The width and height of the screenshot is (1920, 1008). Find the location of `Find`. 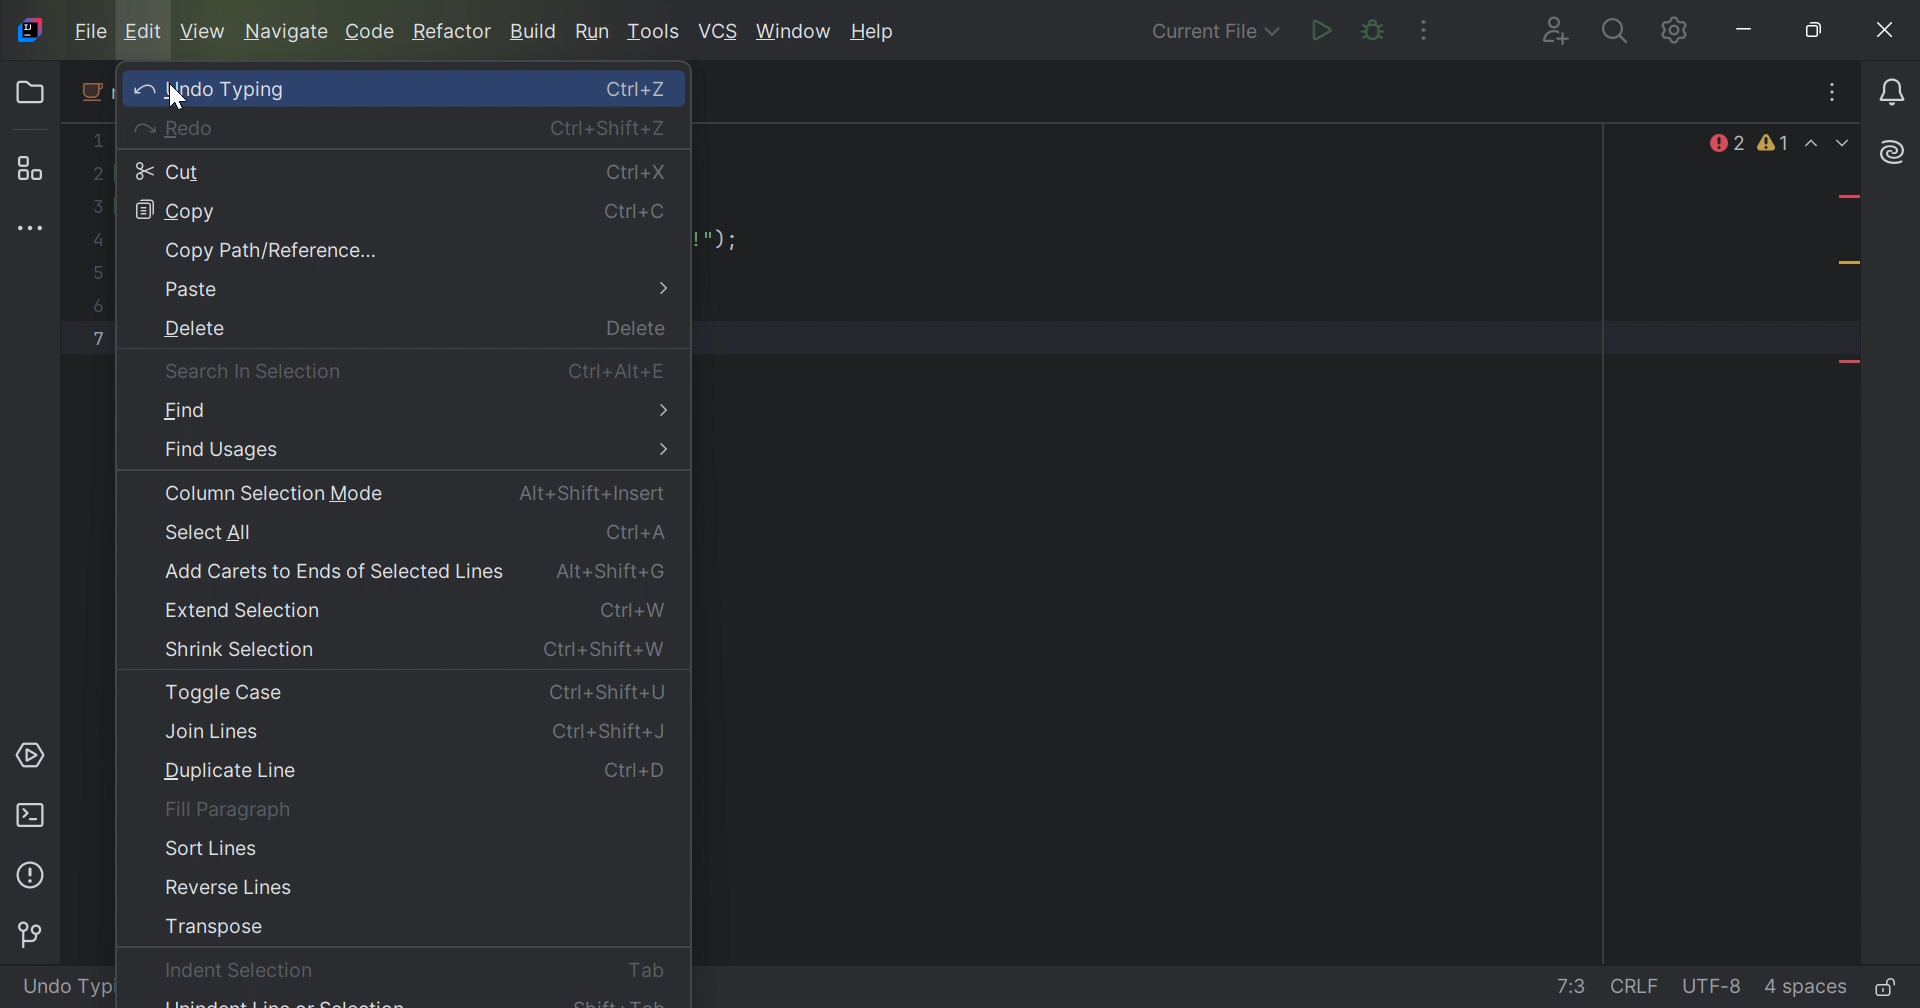

Find is located at coordinates (189, 413).